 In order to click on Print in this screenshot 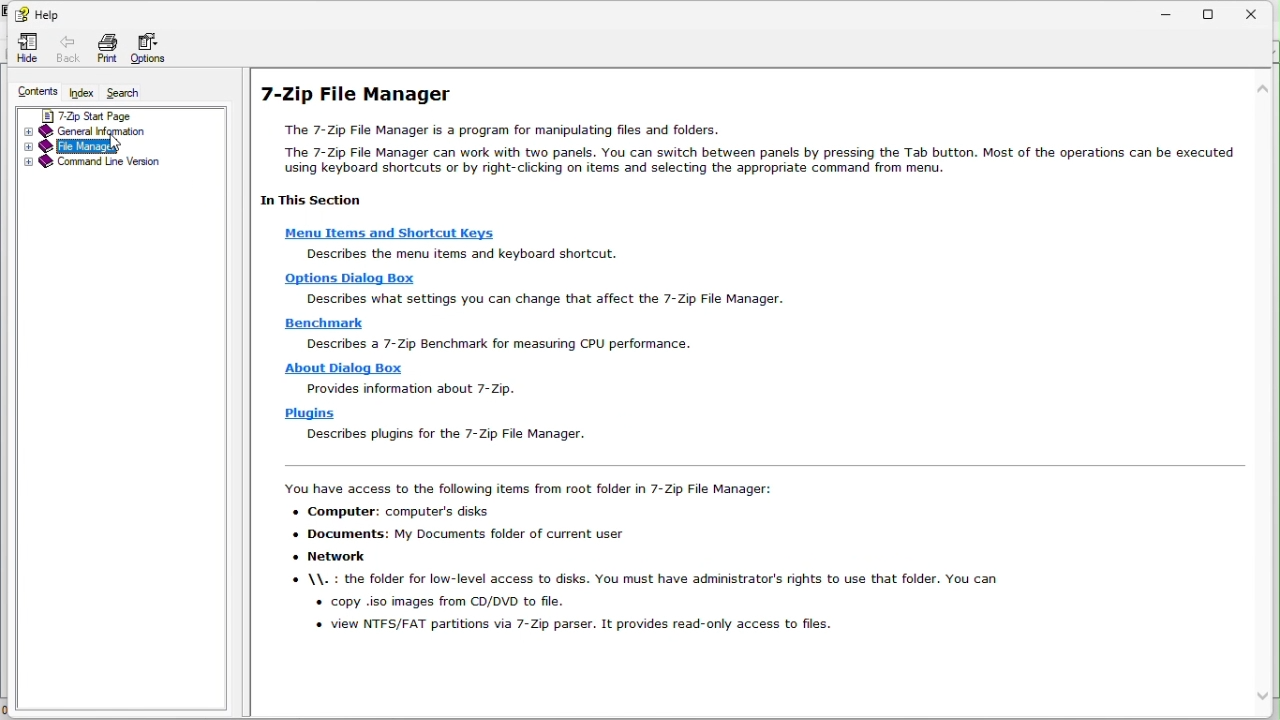, I will do `click(105, 46)`.